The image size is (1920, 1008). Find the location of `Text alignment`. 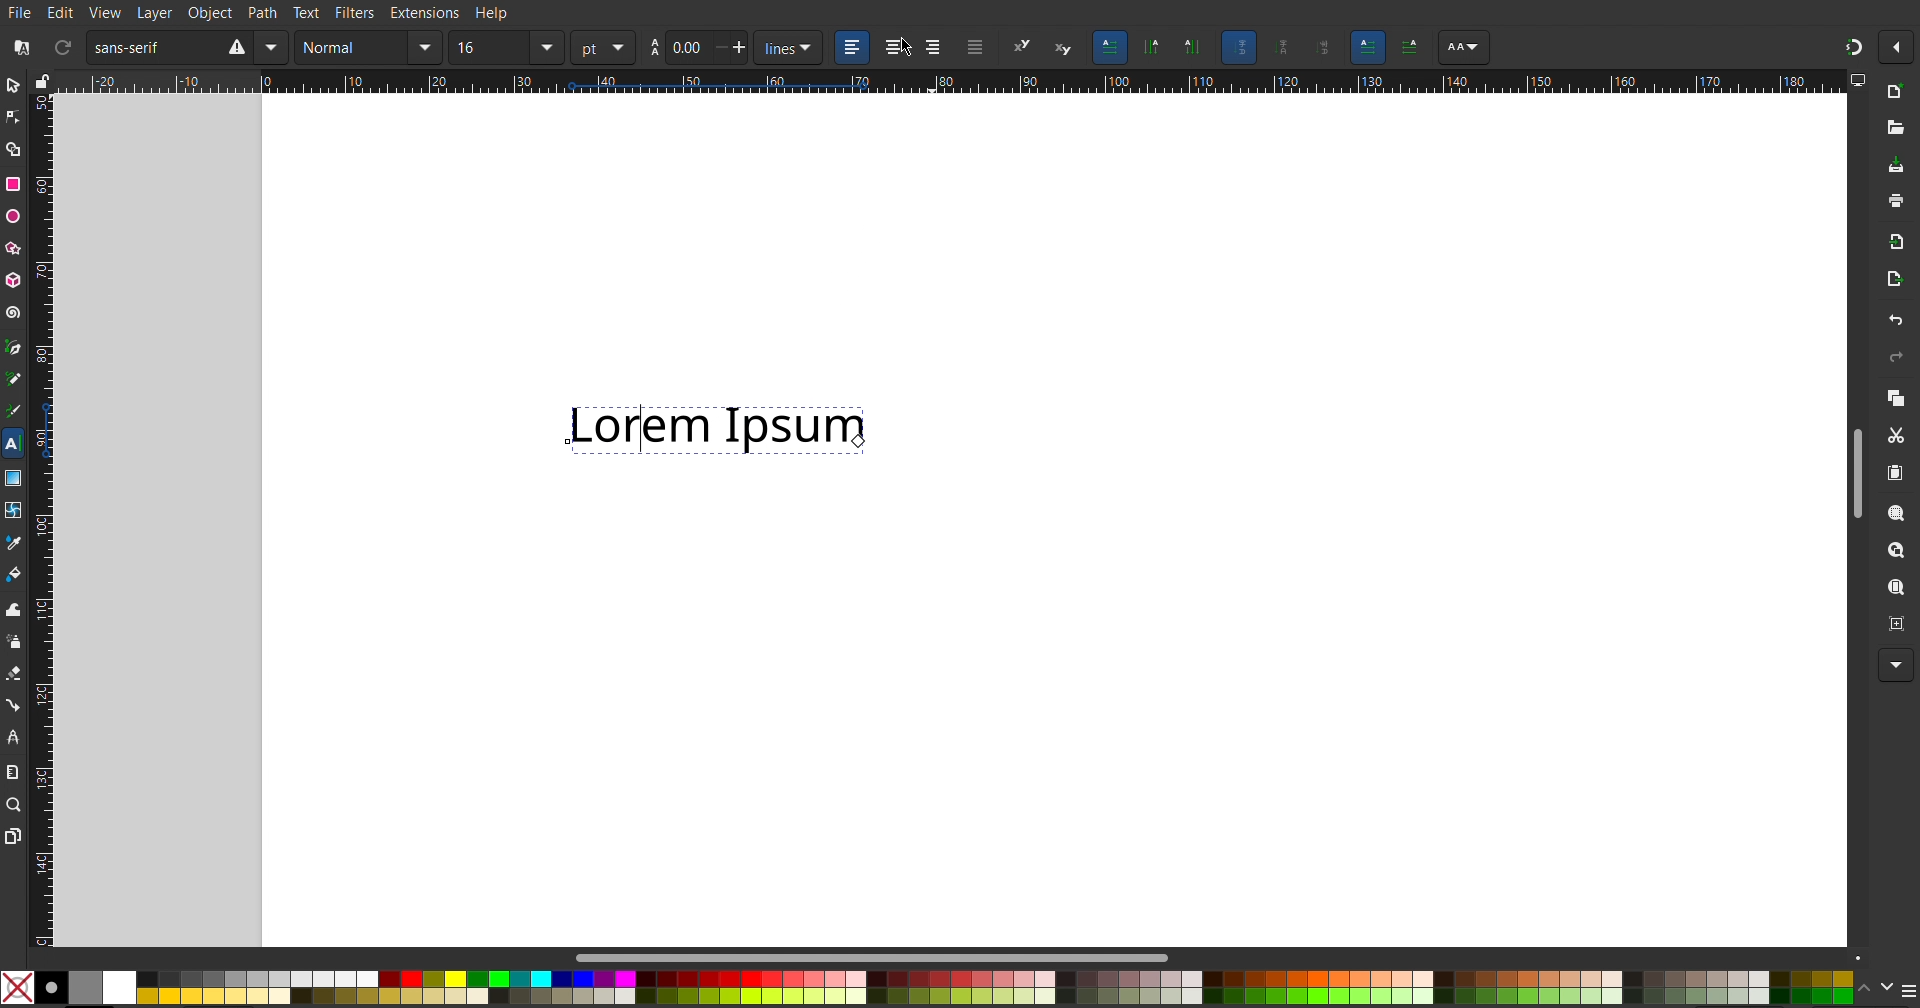

Text alignment is located at coordinates (911, 48).